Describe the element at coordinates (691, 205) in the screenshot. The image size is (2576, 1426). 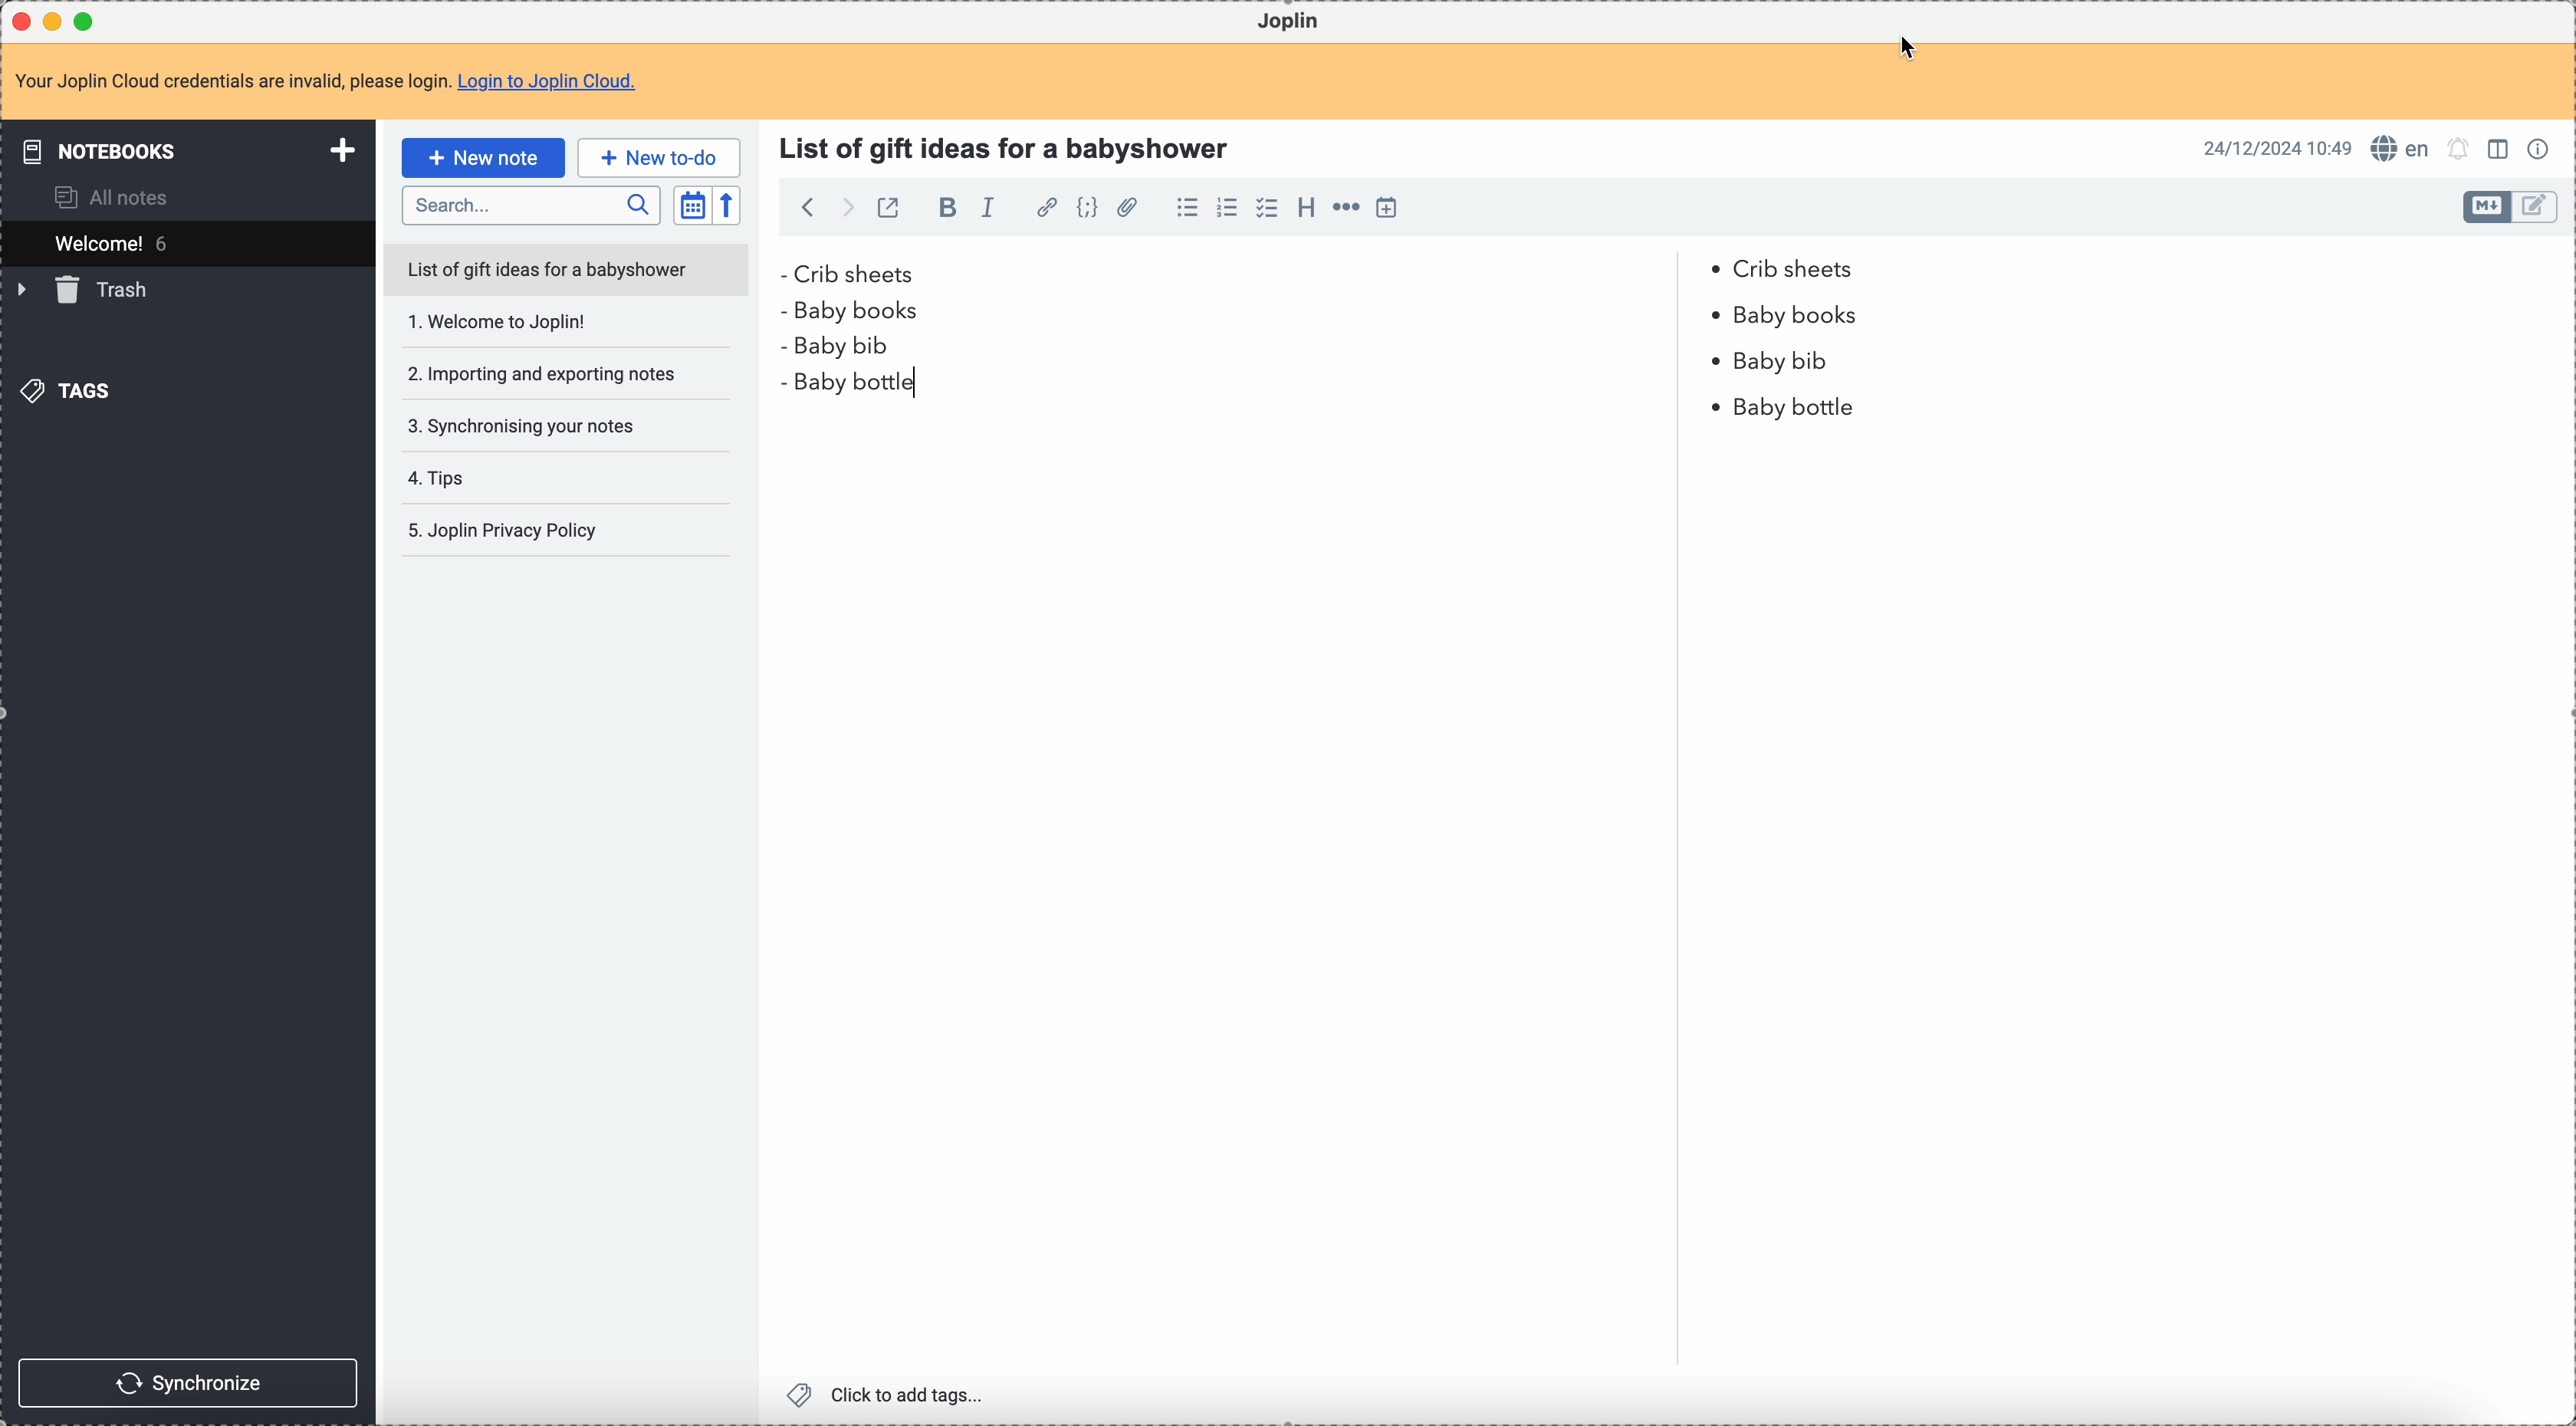
I see `toggle sort order field` at that location.